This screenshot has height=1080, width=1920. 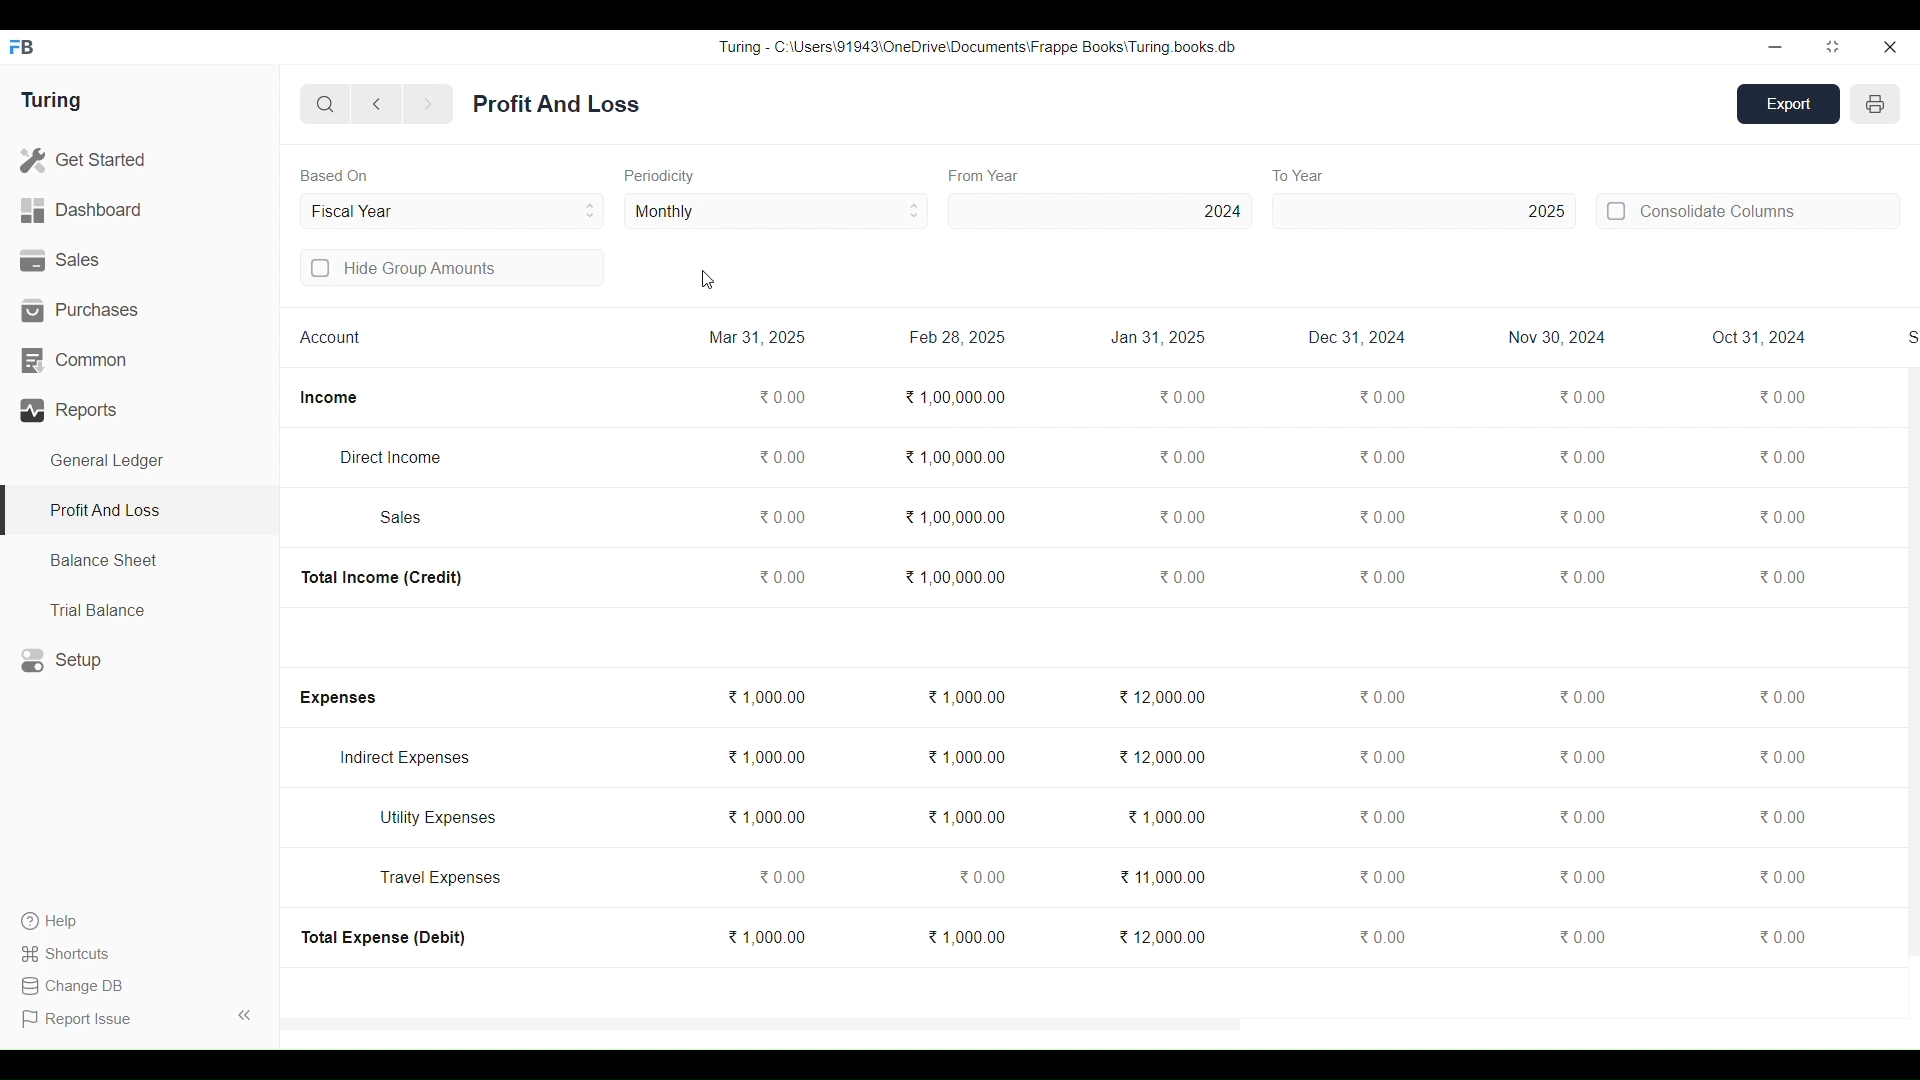 I want to click on 0.00, so click(x=1581, y=697).